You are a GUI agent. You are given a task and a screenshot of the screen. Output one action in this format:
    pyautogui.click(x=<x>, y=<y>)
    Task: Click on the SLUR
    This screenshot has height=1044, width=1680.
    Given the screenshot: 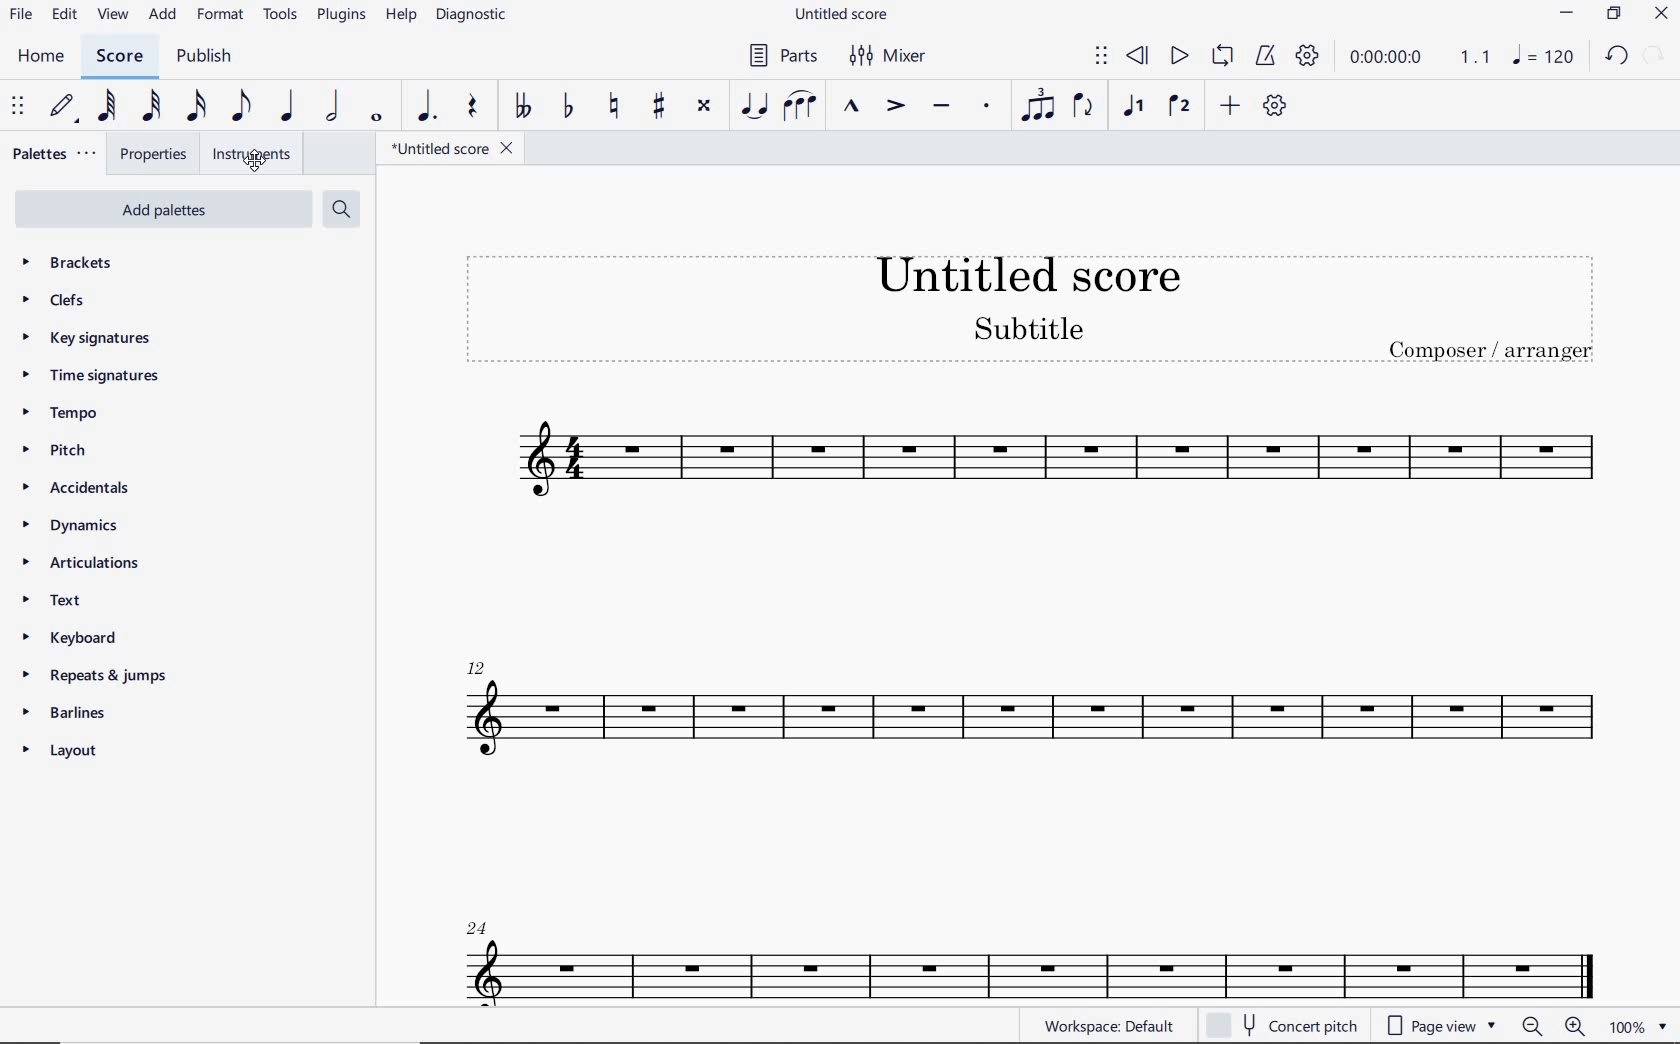 What is the action you would take?
    pyautogui.click(x=800, y=106)
    